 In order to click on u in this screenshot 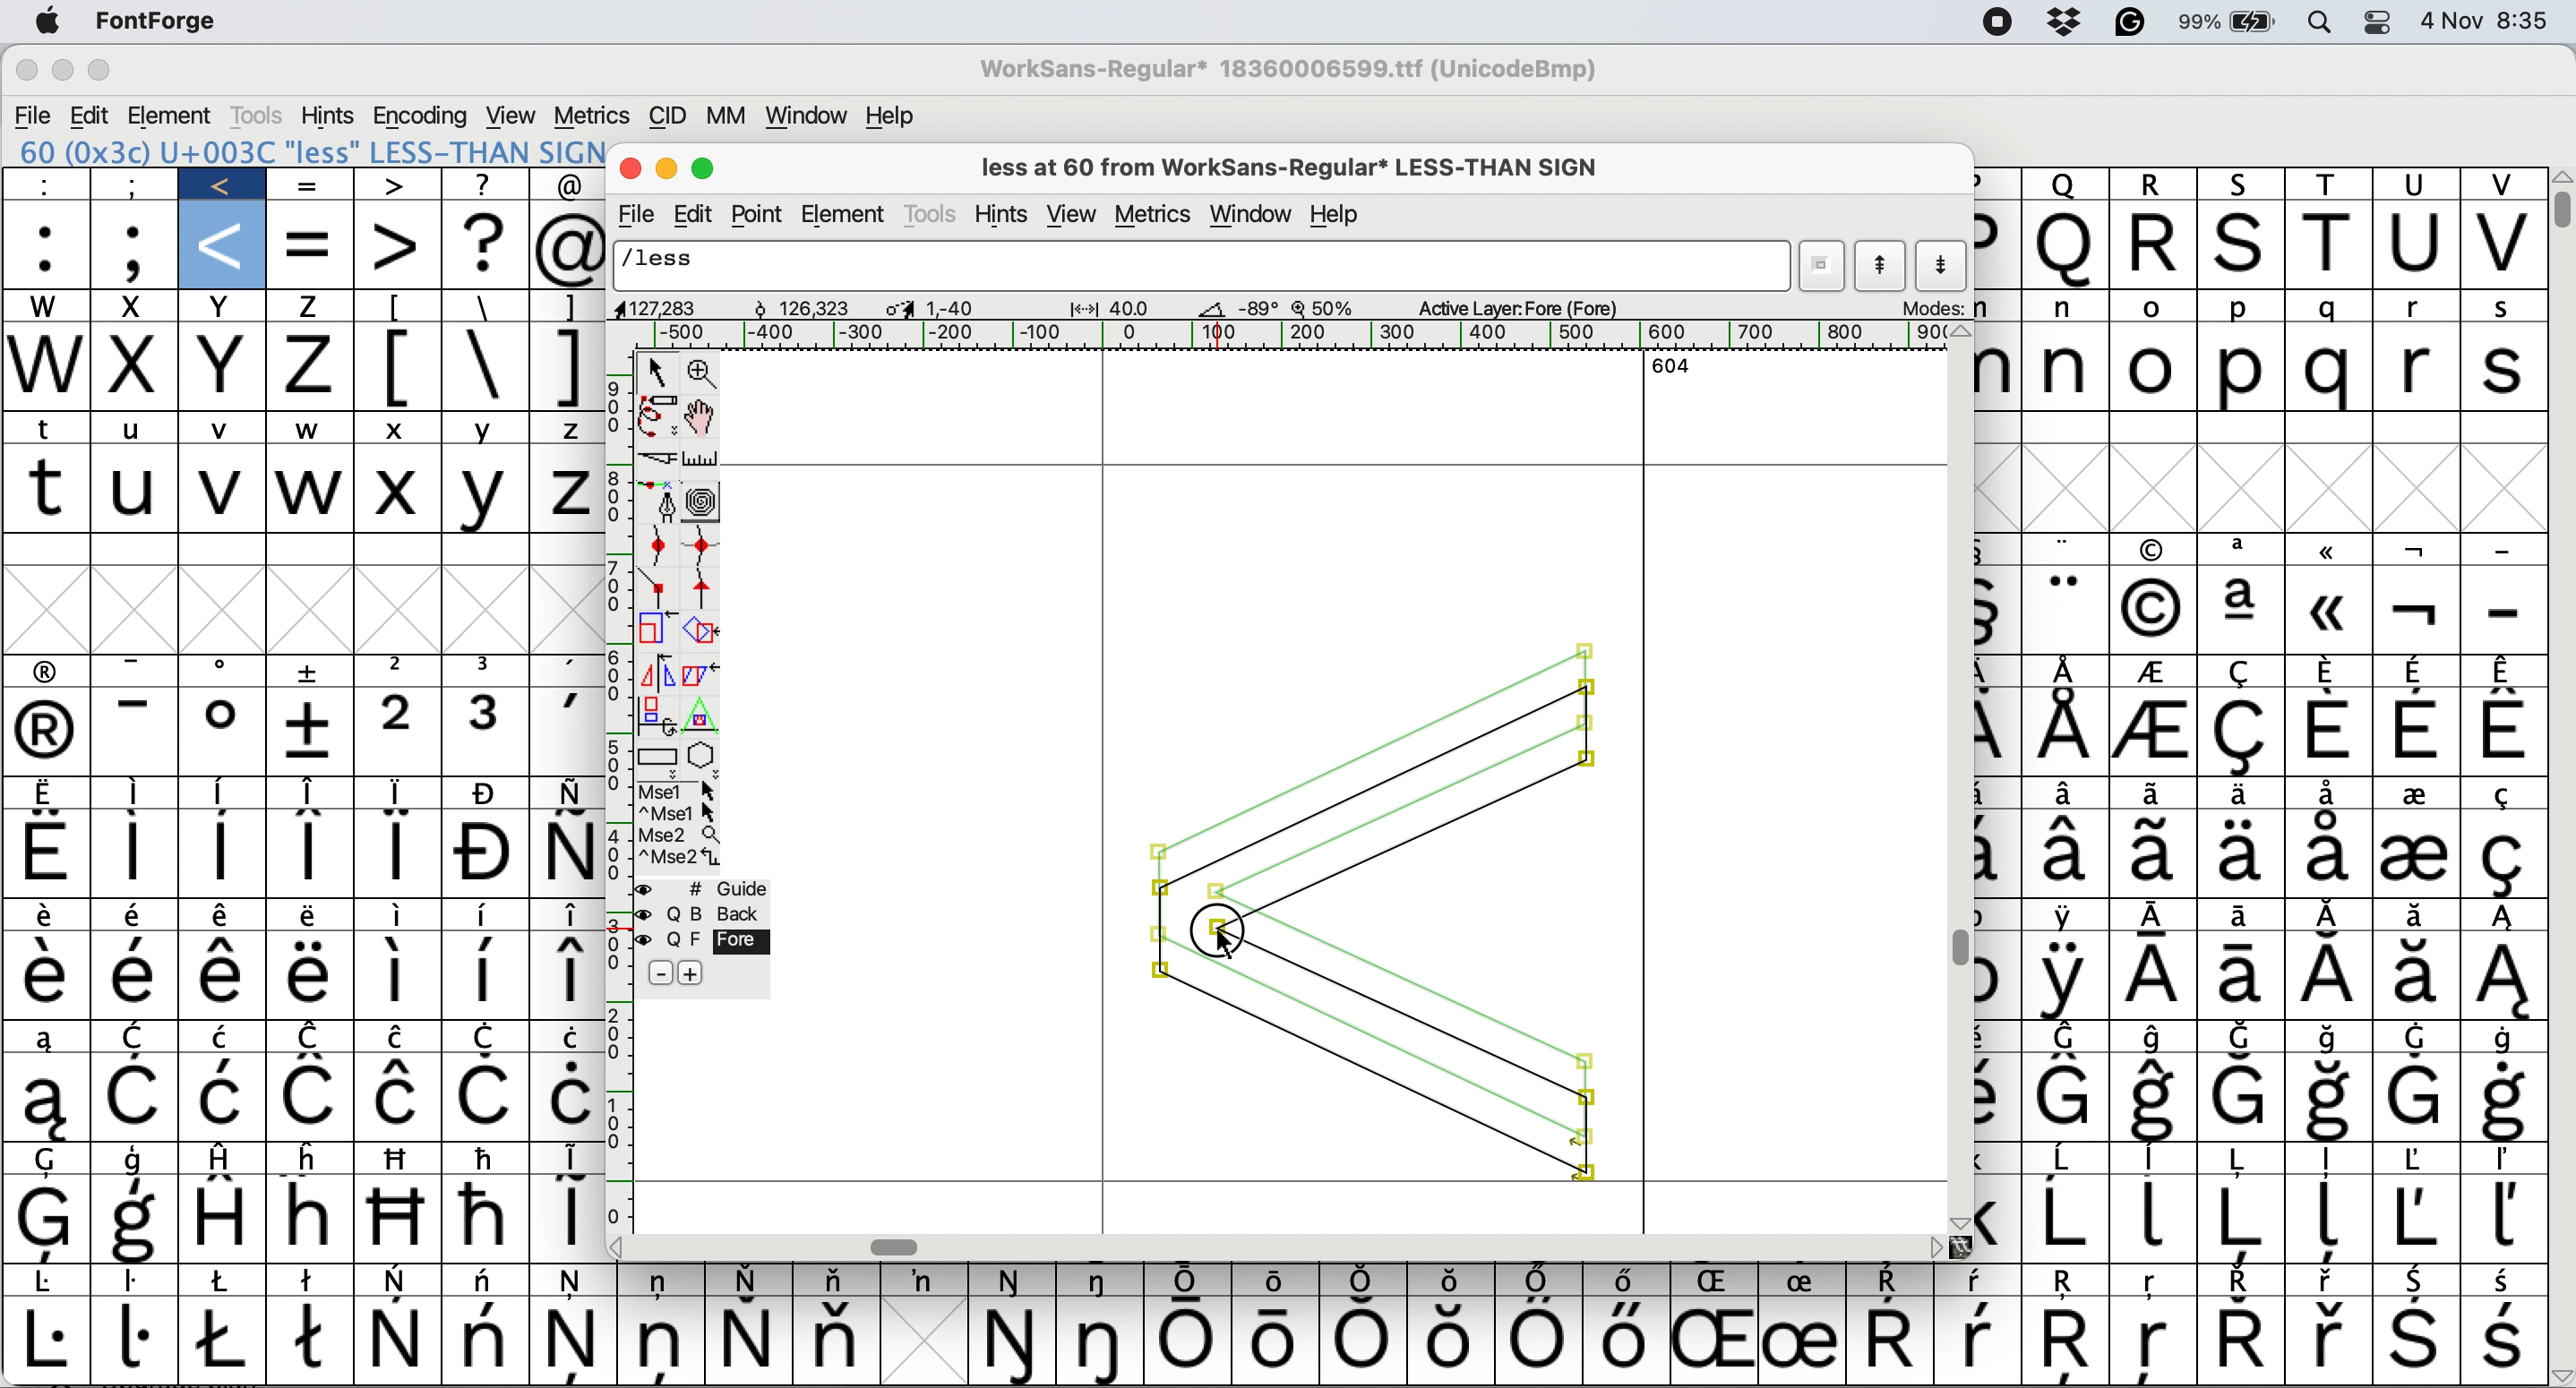, I will do `click(2416, 243)`.